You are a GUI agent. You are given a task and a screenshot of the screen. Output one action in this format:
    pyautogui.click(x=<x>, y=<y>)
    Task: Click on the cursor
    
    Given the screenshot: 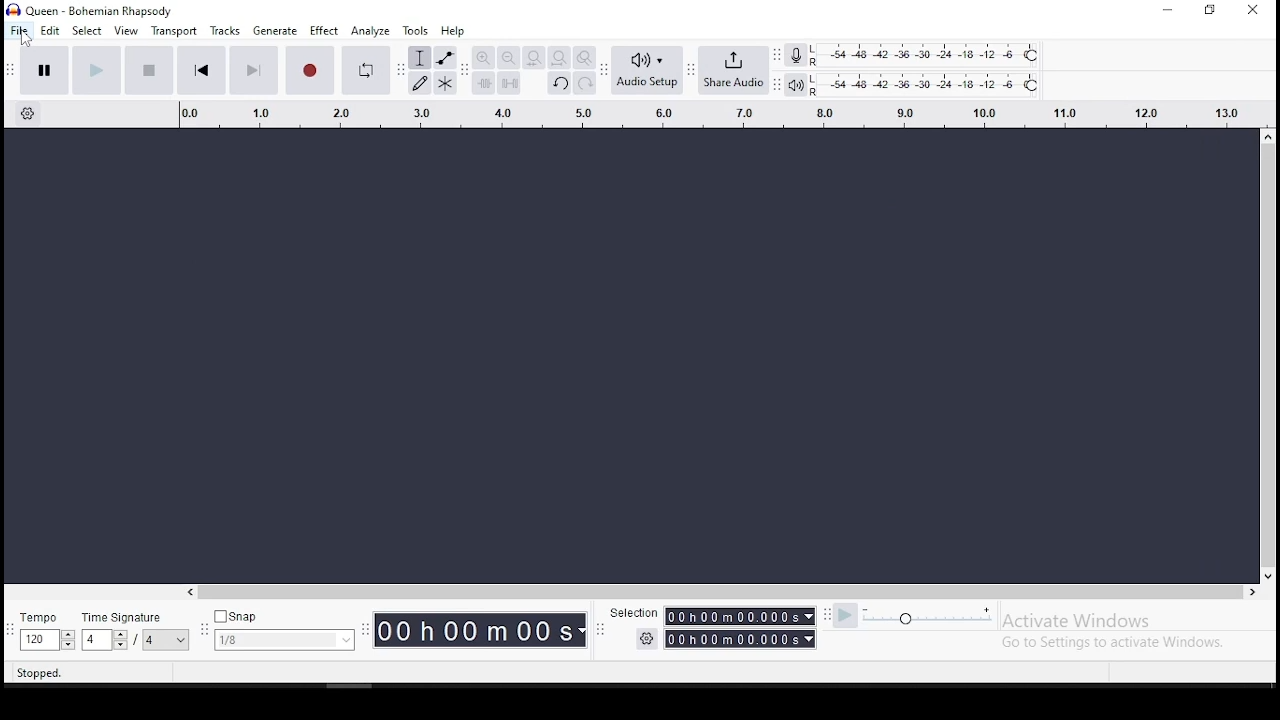 What is the action you would take?
    pyautogui.click(x=26, y=39)
    